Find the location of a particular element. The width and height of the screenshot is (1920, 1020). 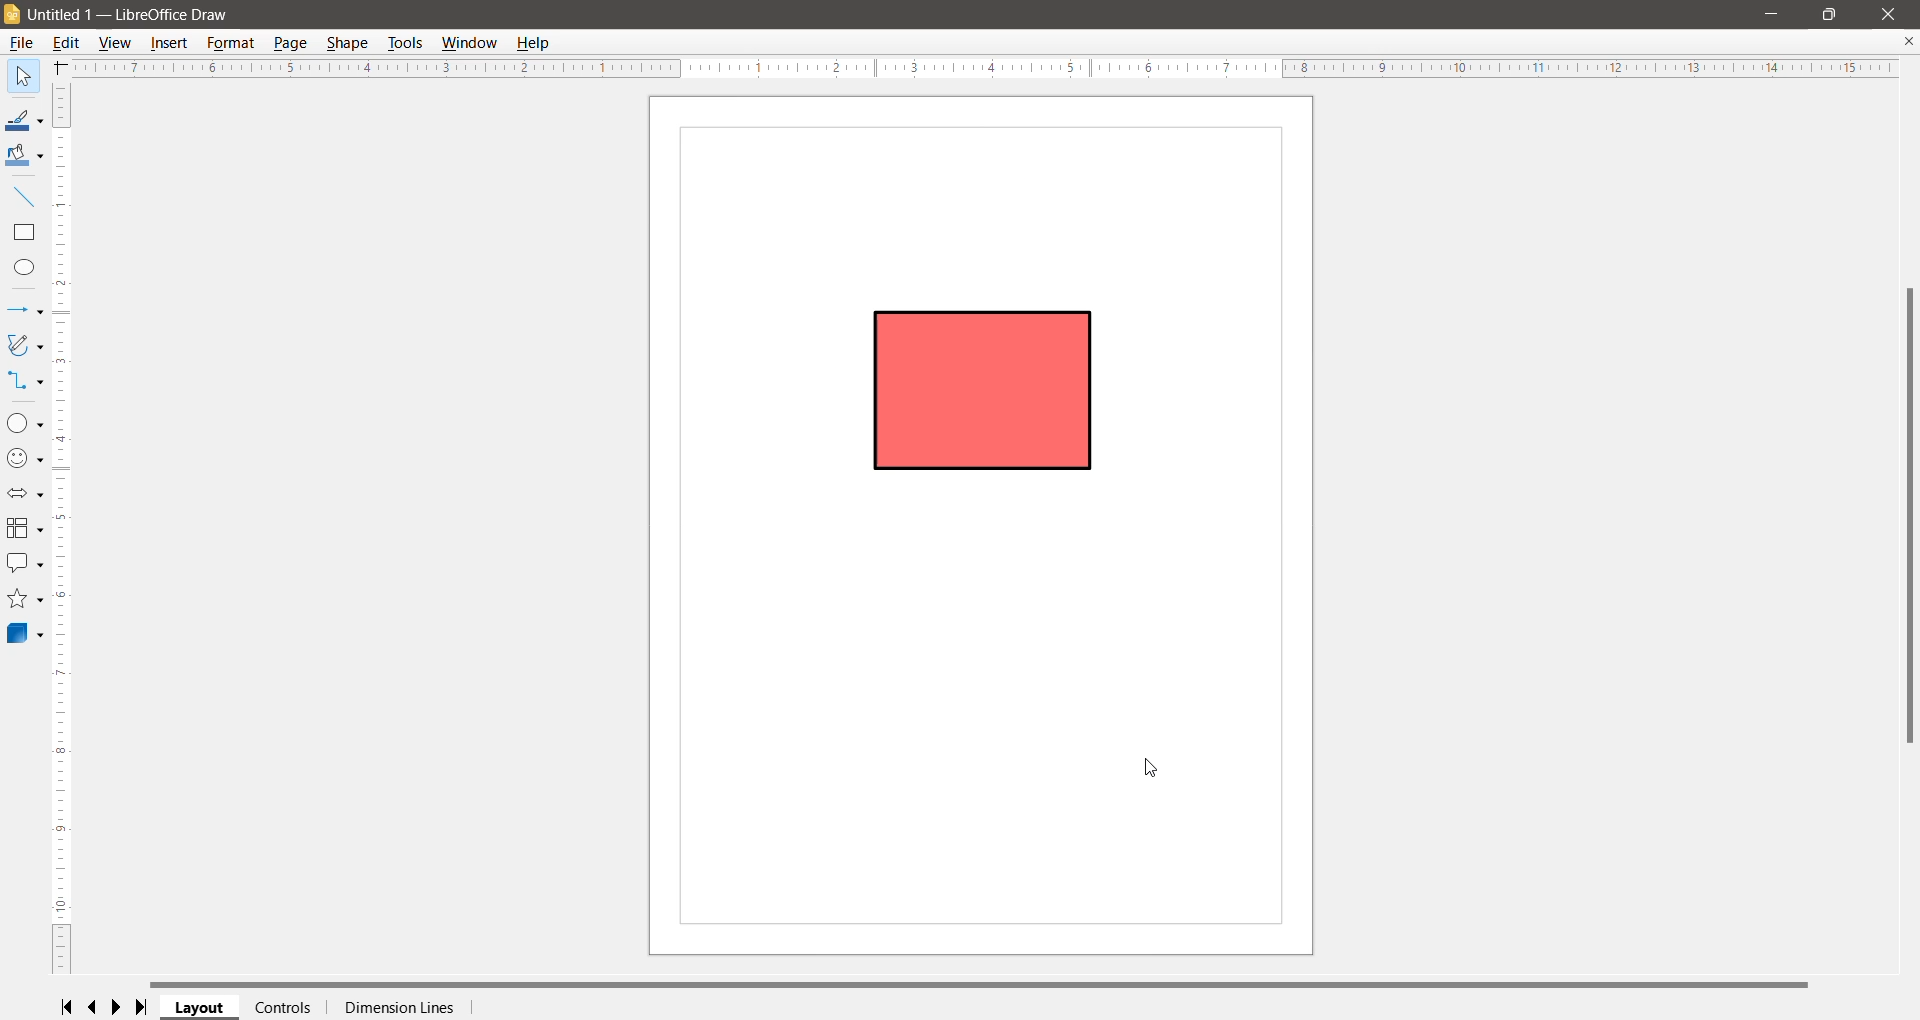

Vertical Scroll Bar is located at coordinates (1908, 516).